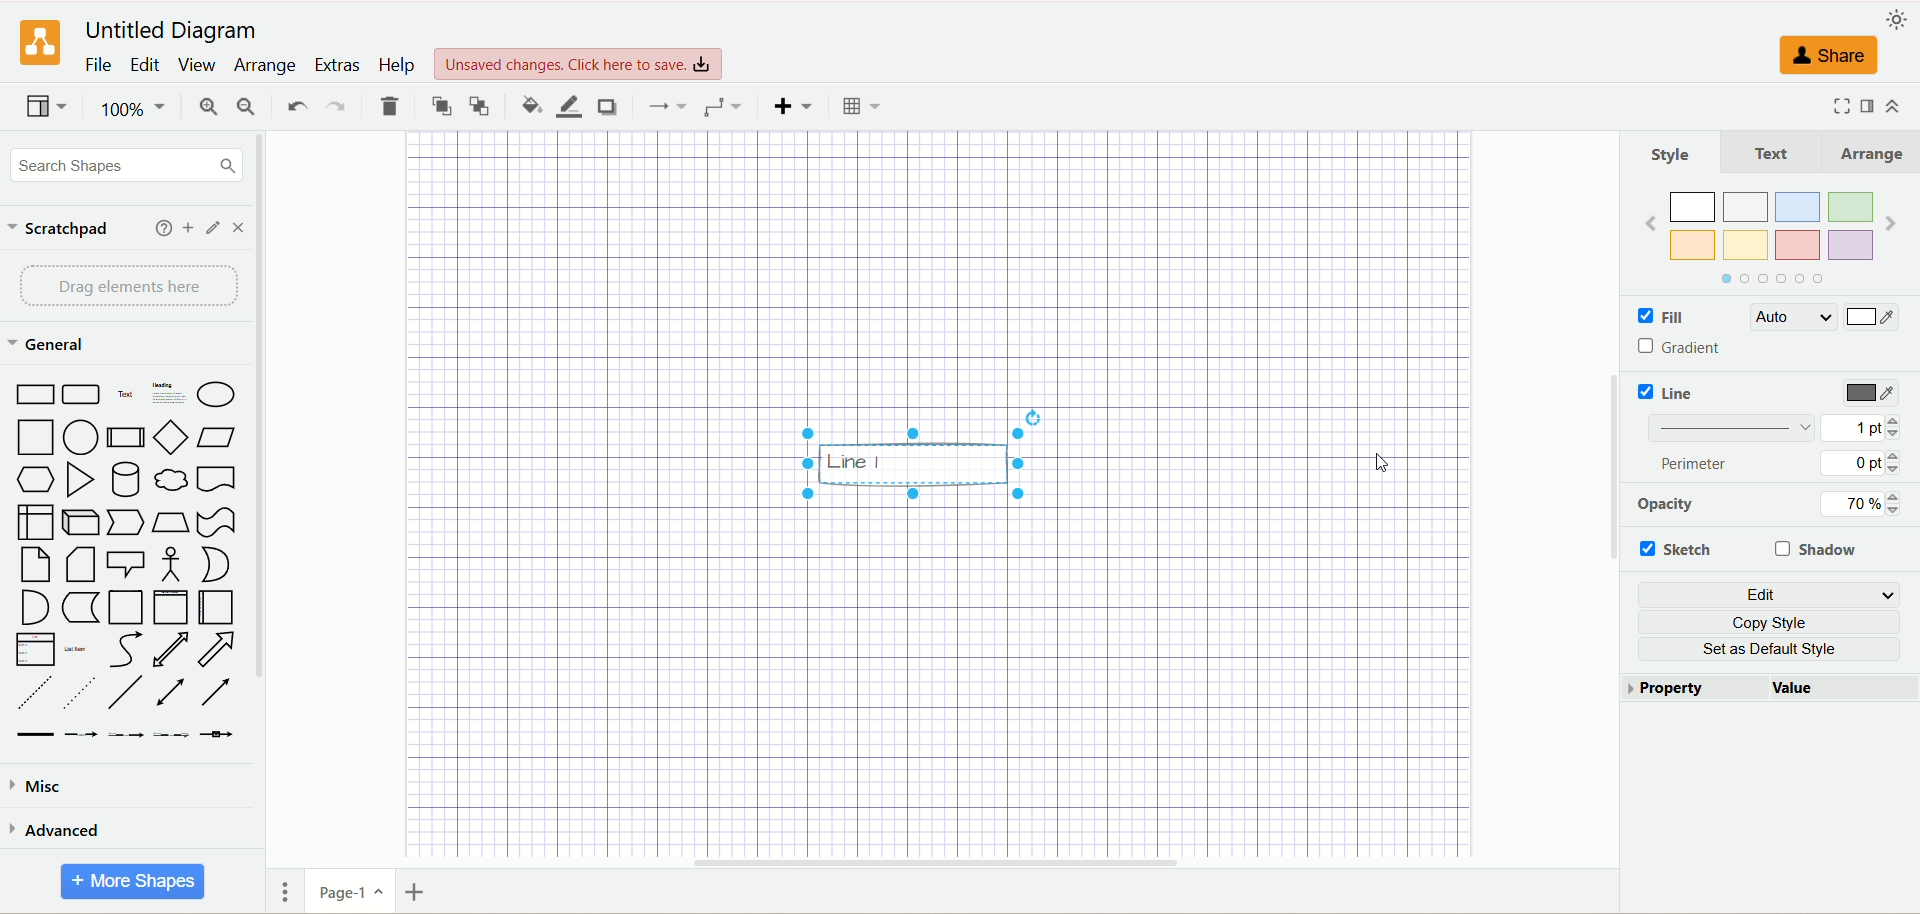 The height and width of the screenshot is (914, 1920). Describe the element at coordinates (217, 477) in the screenshot. I see `Document` at that location.